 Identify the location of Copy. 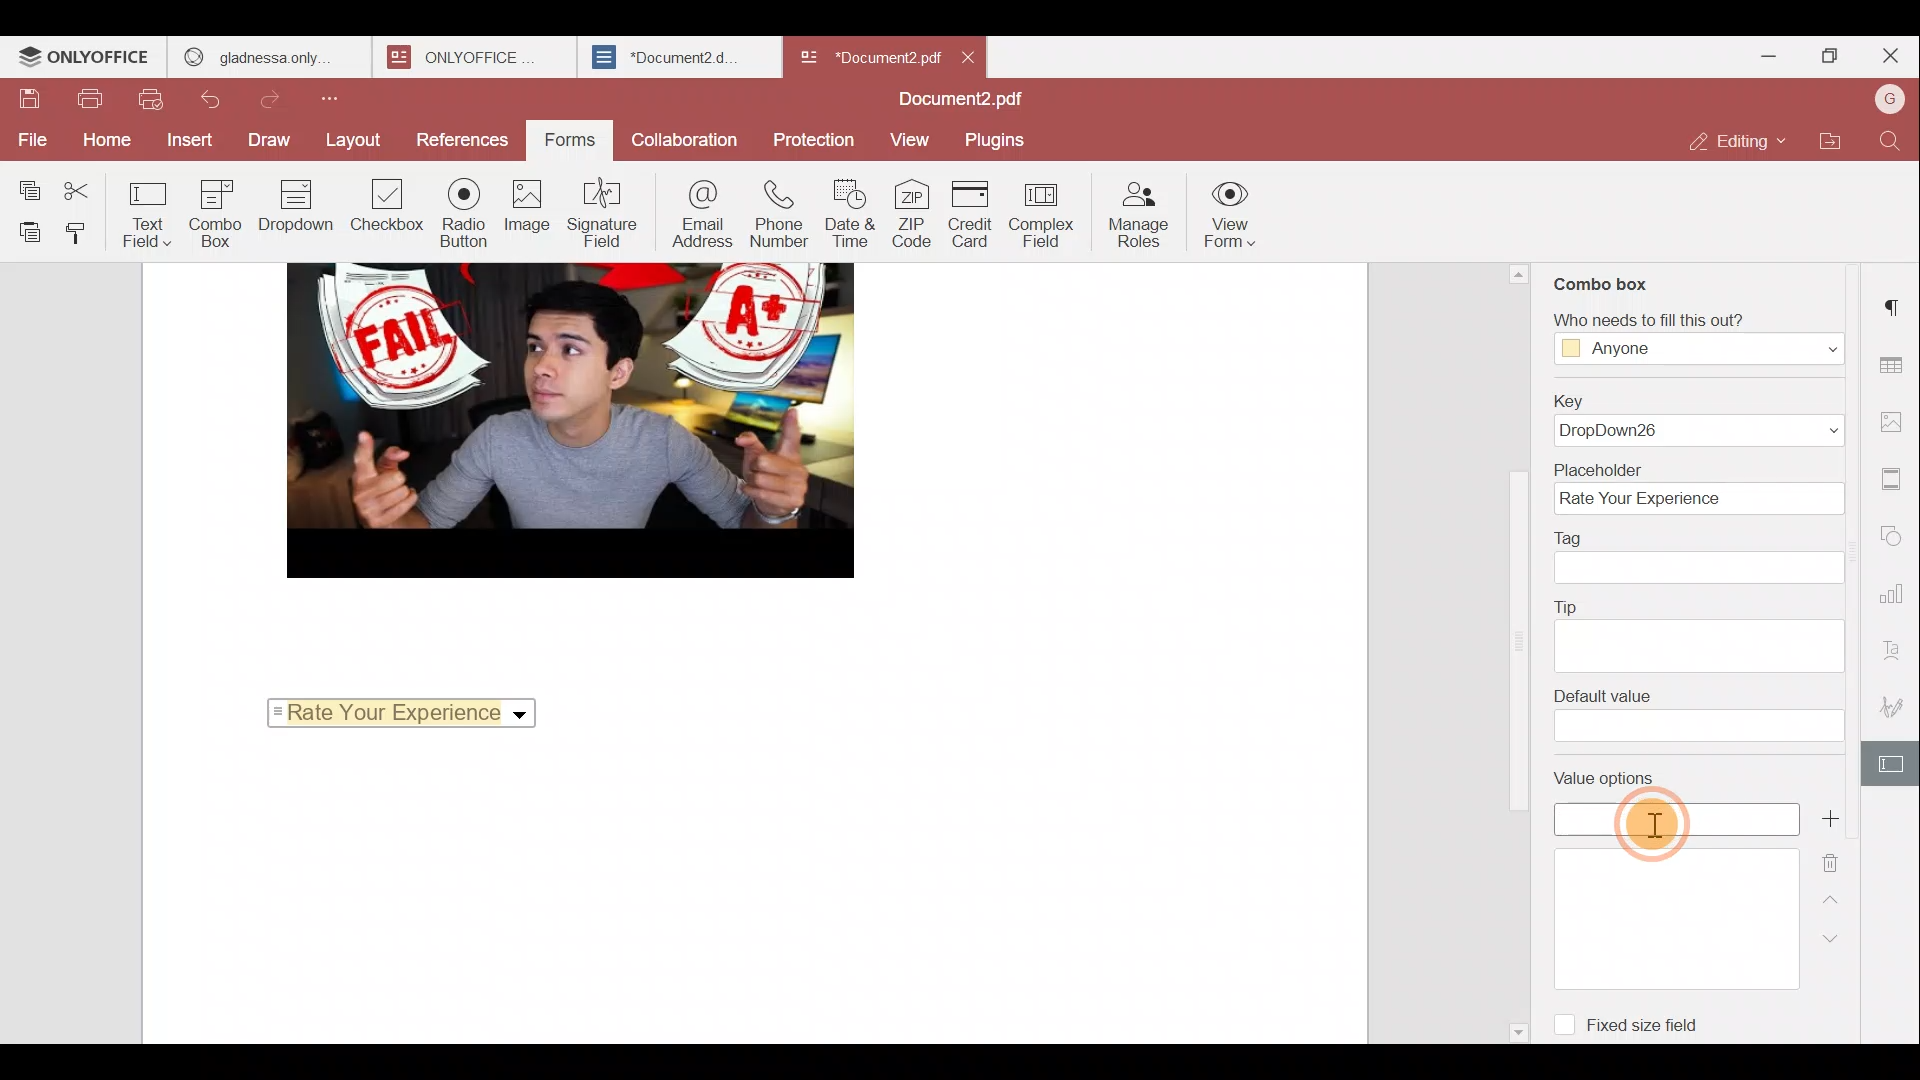
(29, 186).